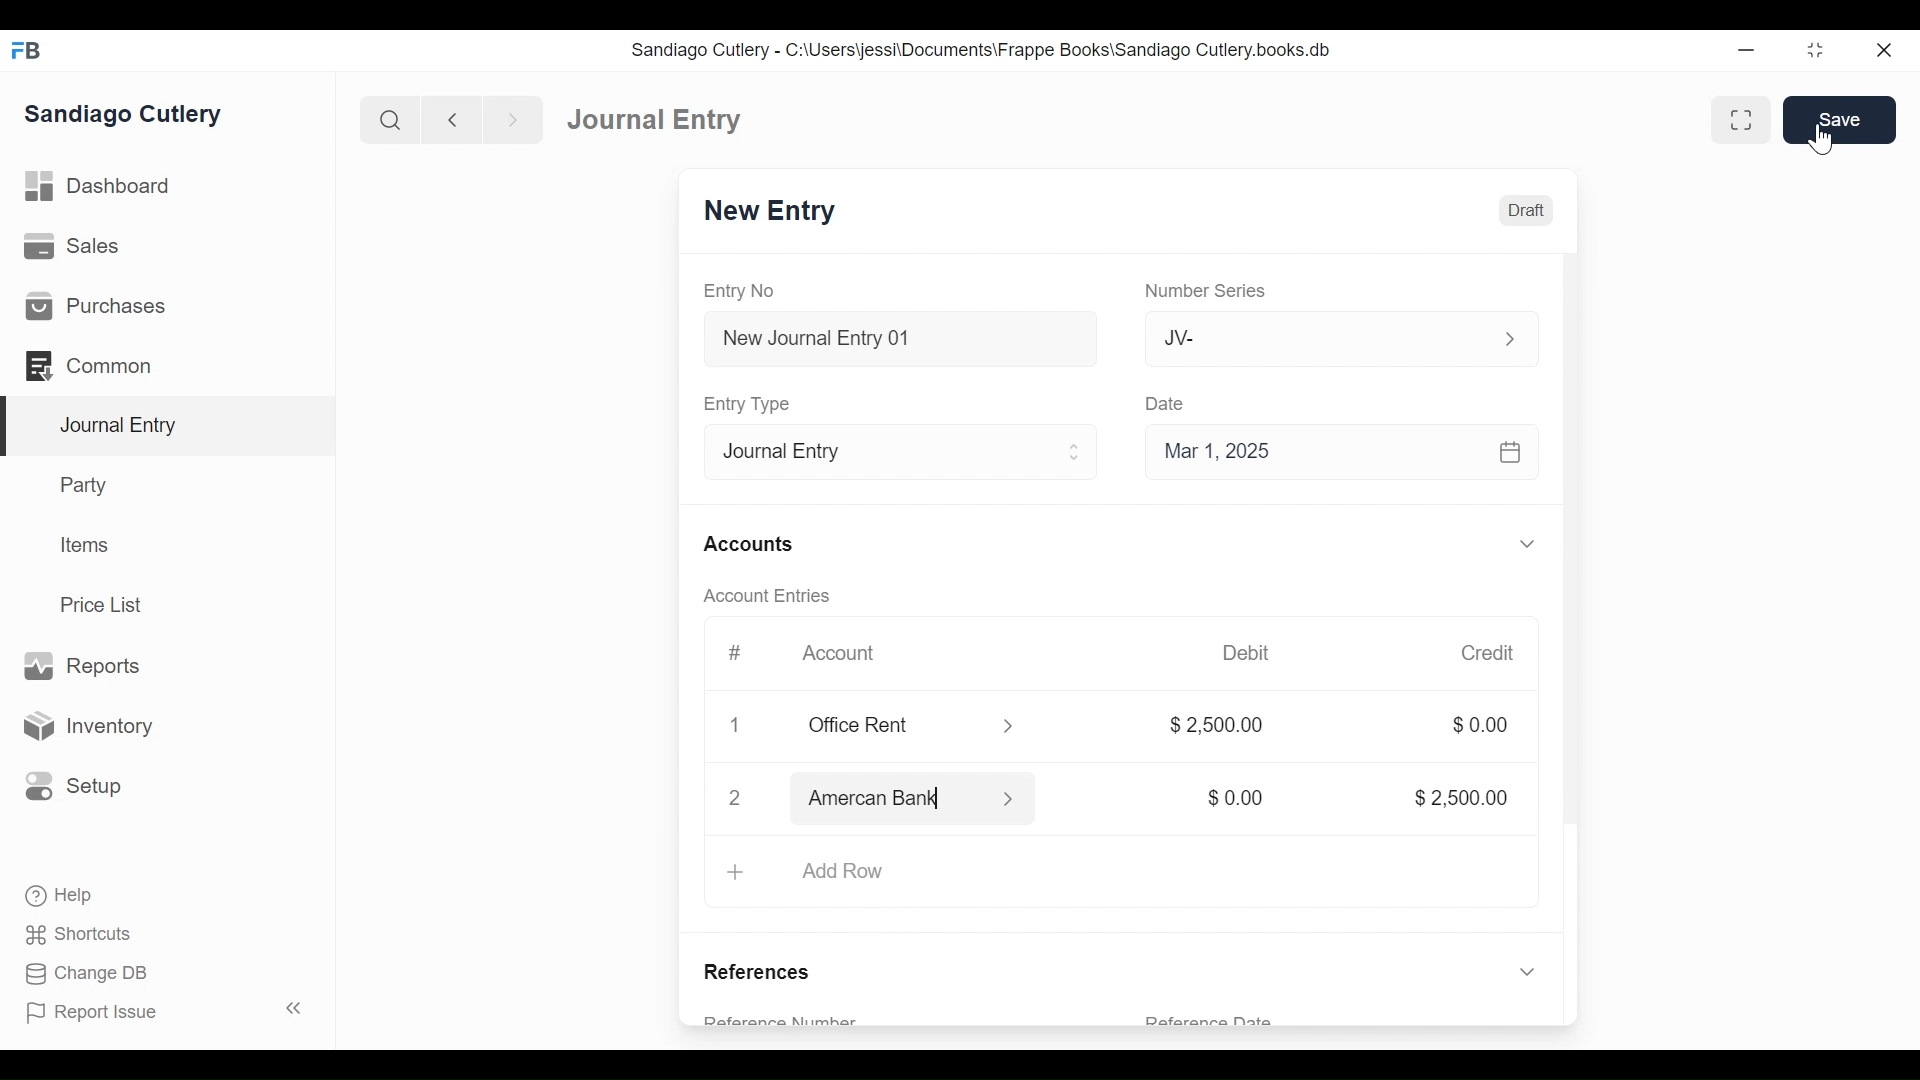 The height and width of the screenshot is (1080, 1920). What do you see at coordinates (746, 403) in the screenshot?
I see `Entry Type` at bounding box center [746, 403].